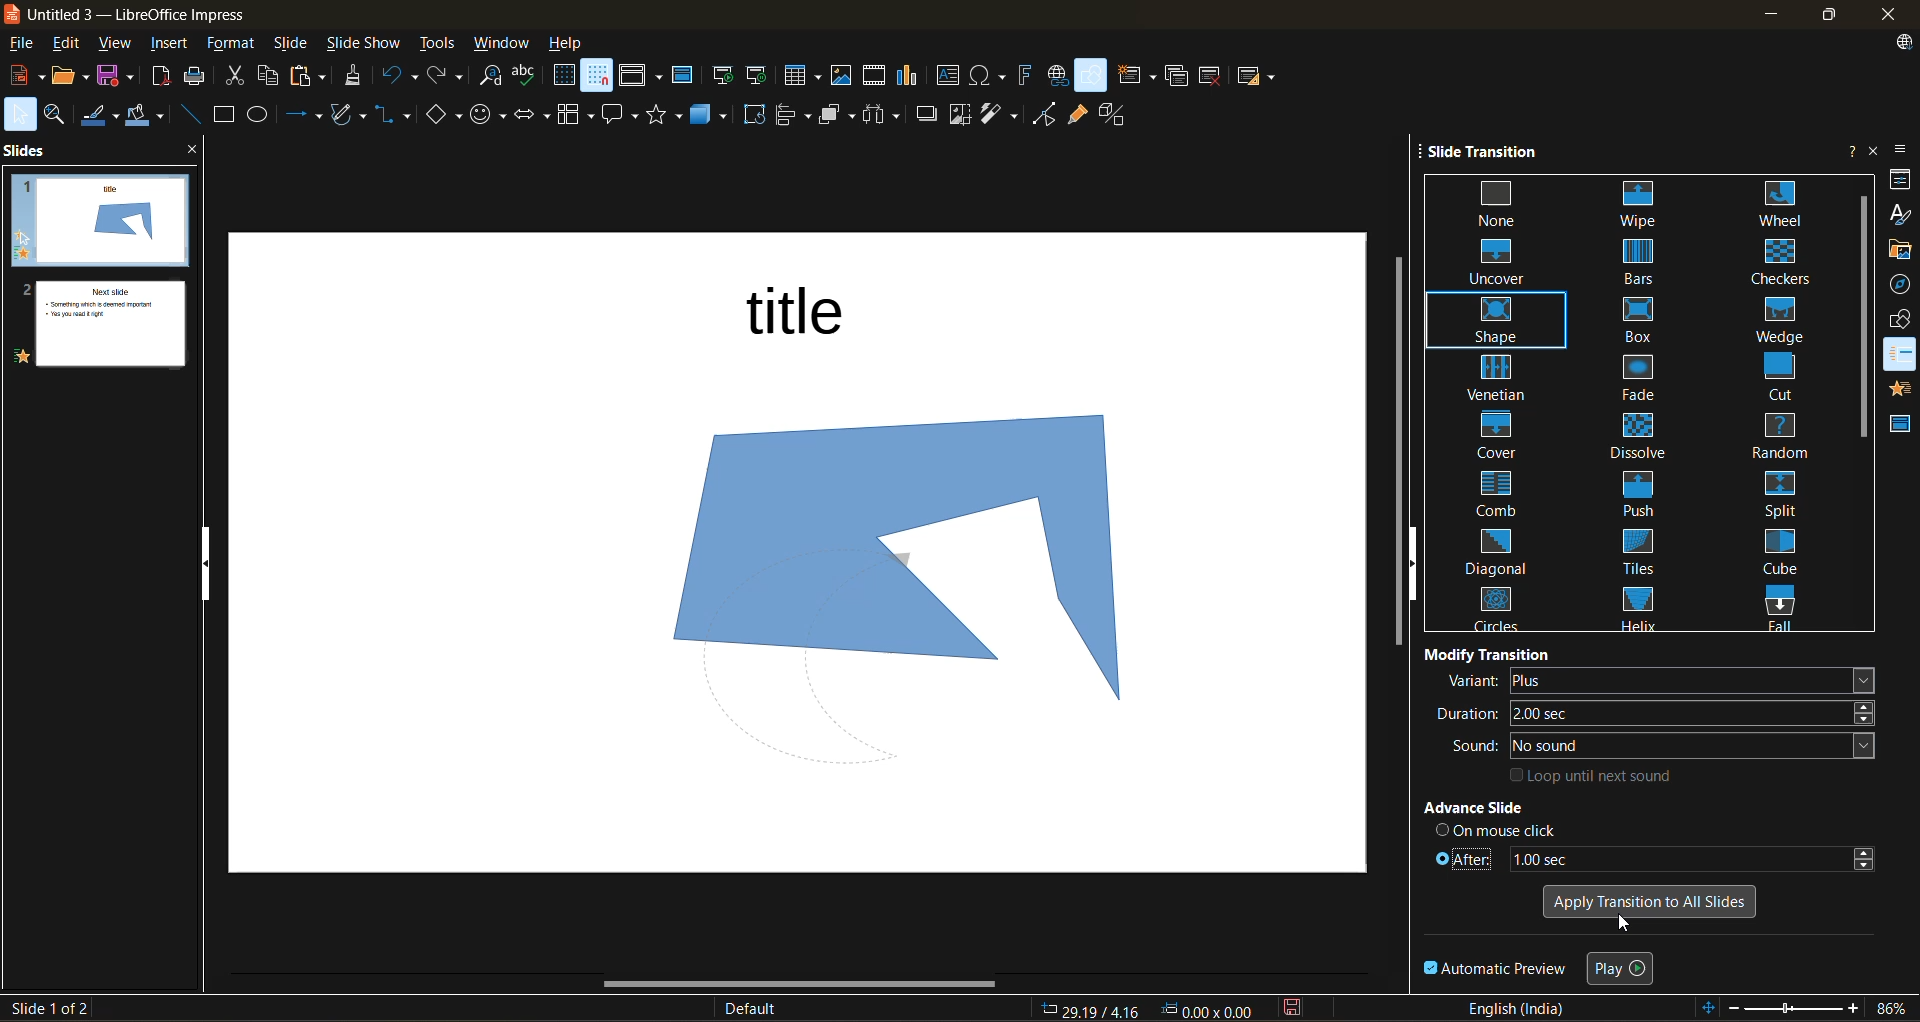 The width and height of the screenshot is (1920, 1022). What do you see at coordinates (1903, 148) in the screenshot?
I see `sidebar settings` at bounding box center [1903, 148].